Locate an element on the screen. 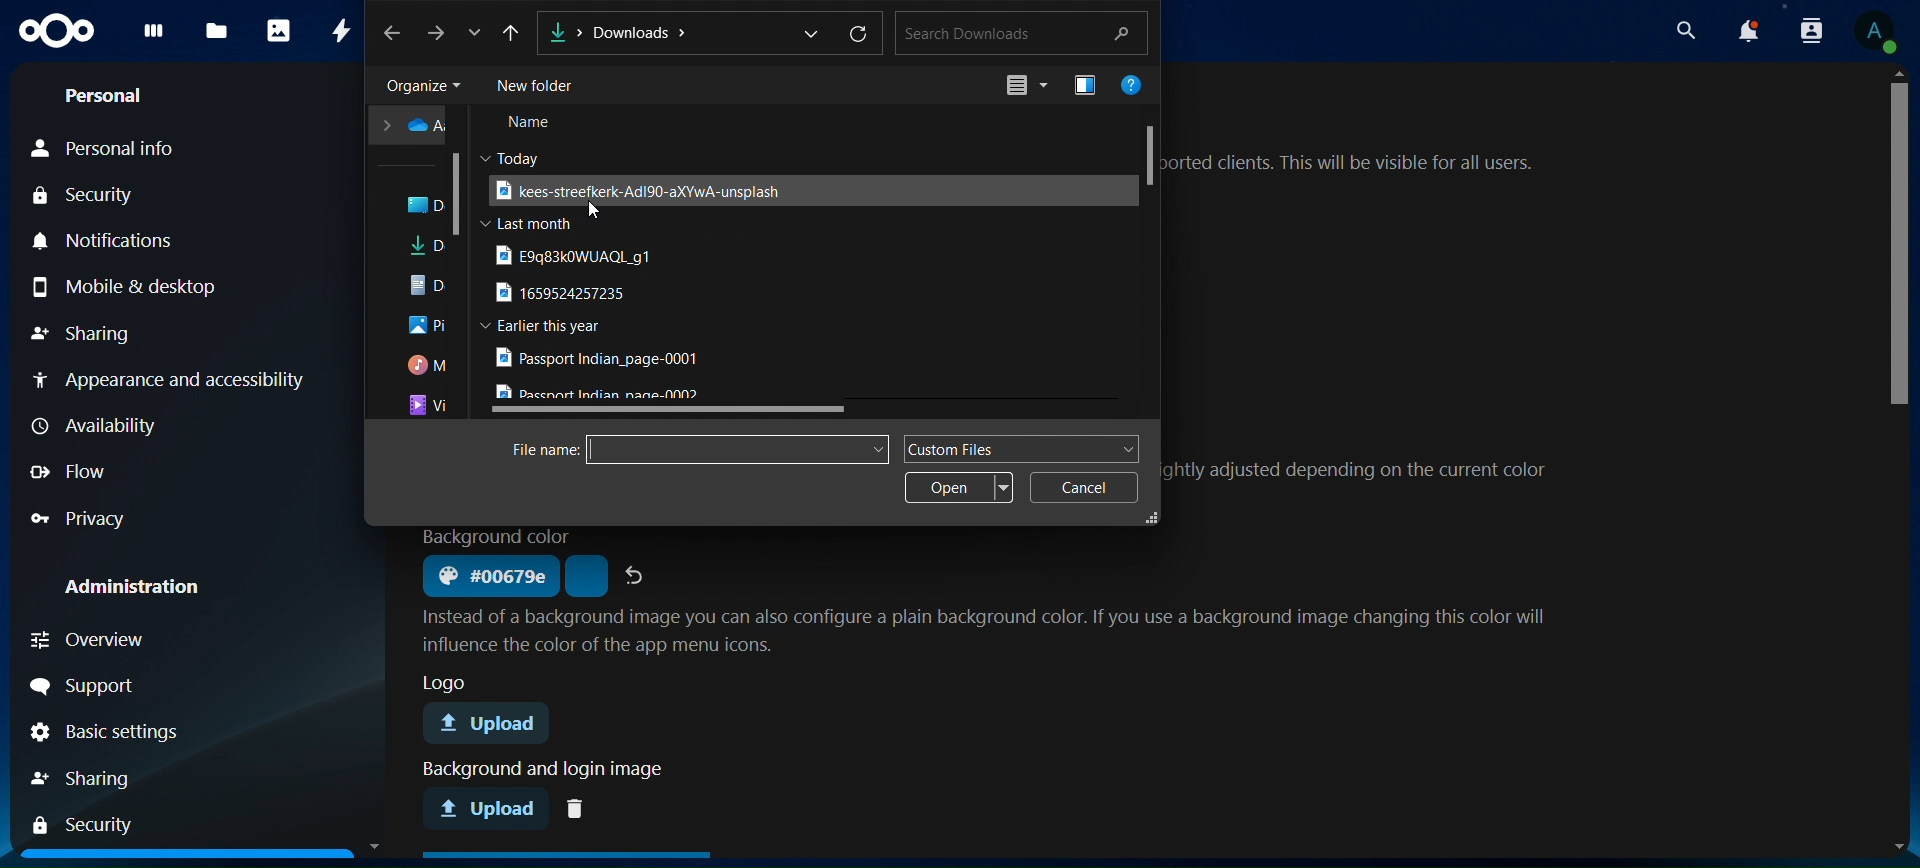  image background is located at coordinates (549, 769).